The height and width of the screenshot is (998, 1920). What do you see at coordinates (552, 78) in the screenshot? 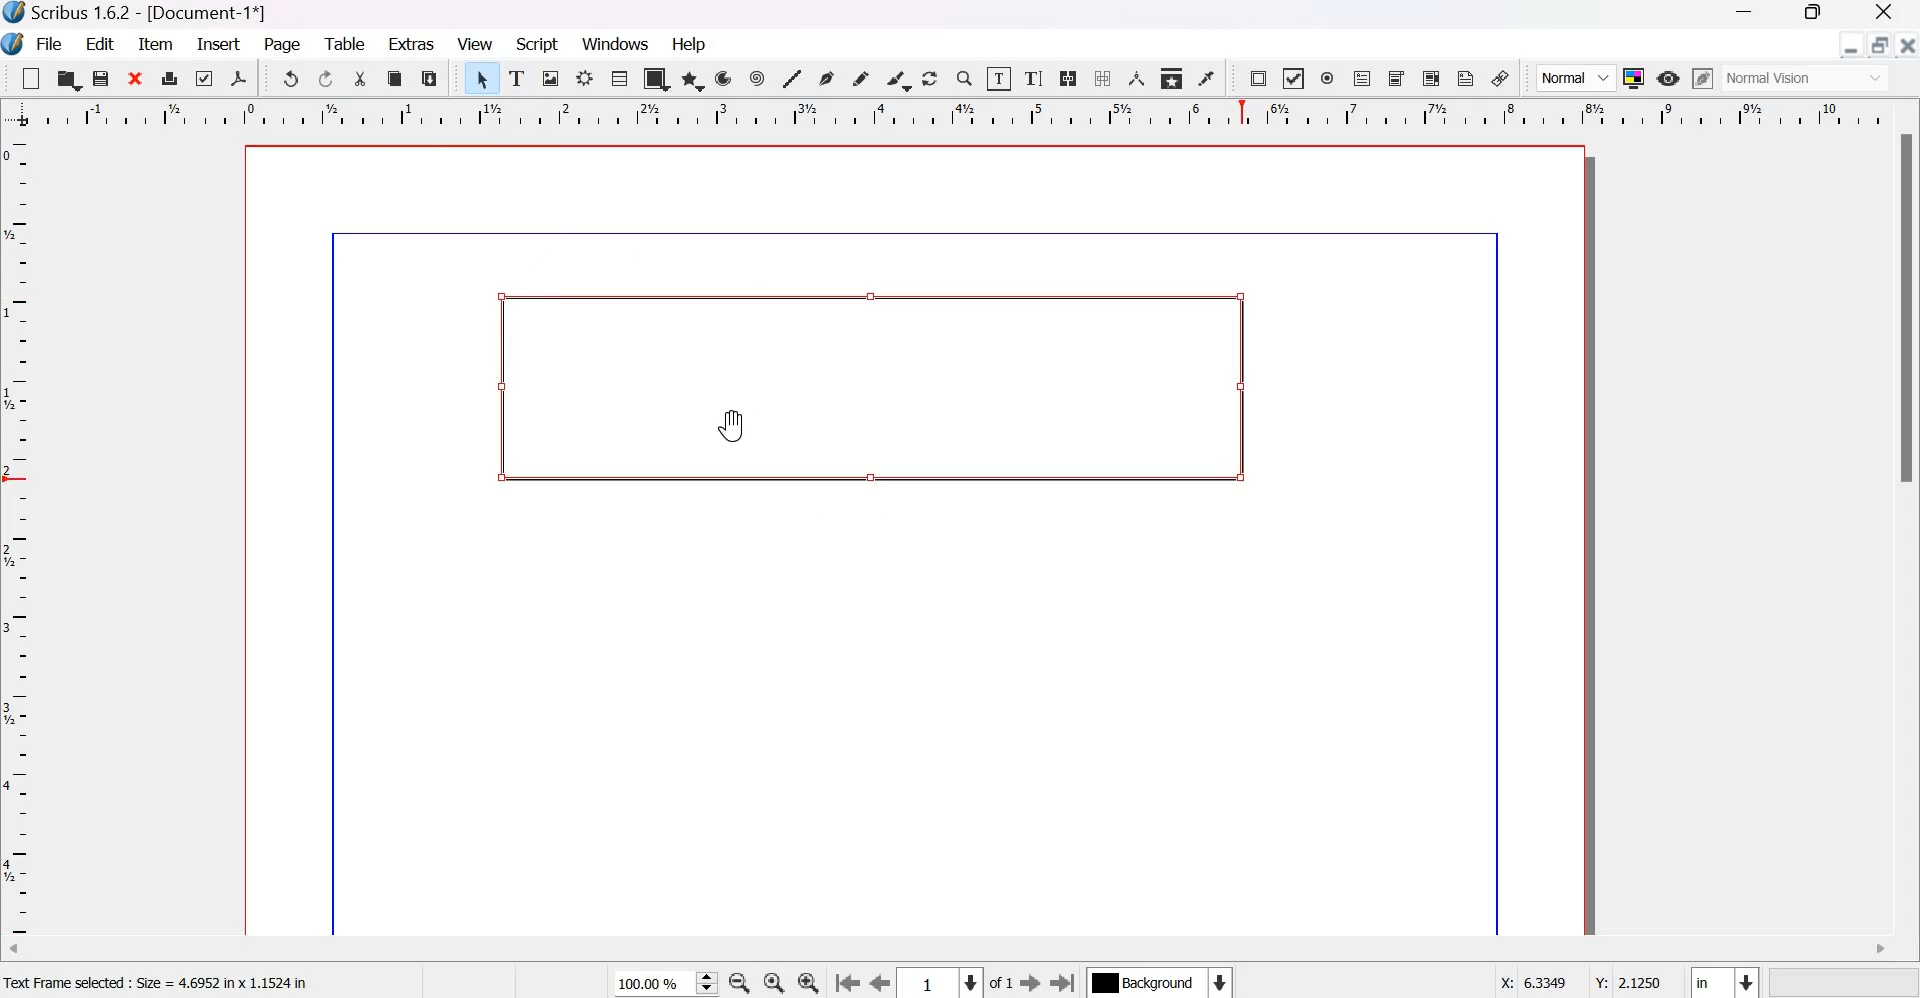
I see `image render` at bounding box center [552, 78].